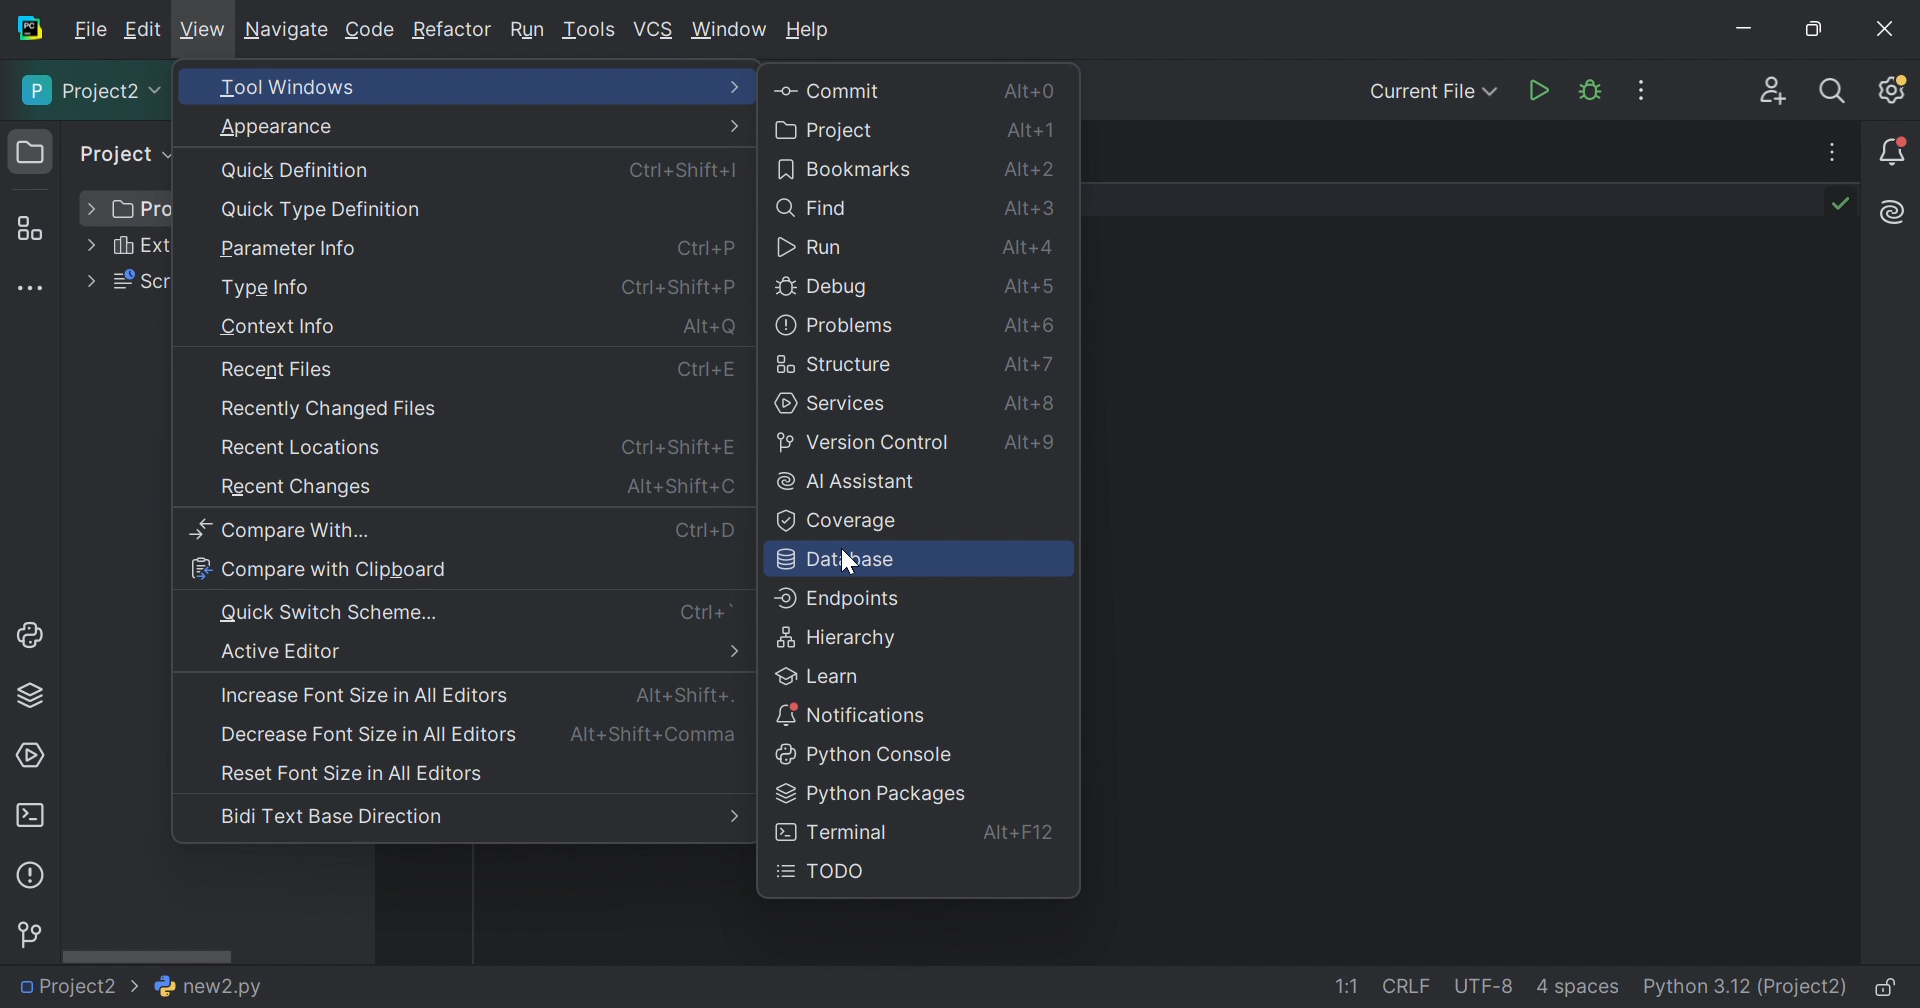 The height and width of the screenshot is (1008, 1920). I want to click on TODO, so click(825, 872).